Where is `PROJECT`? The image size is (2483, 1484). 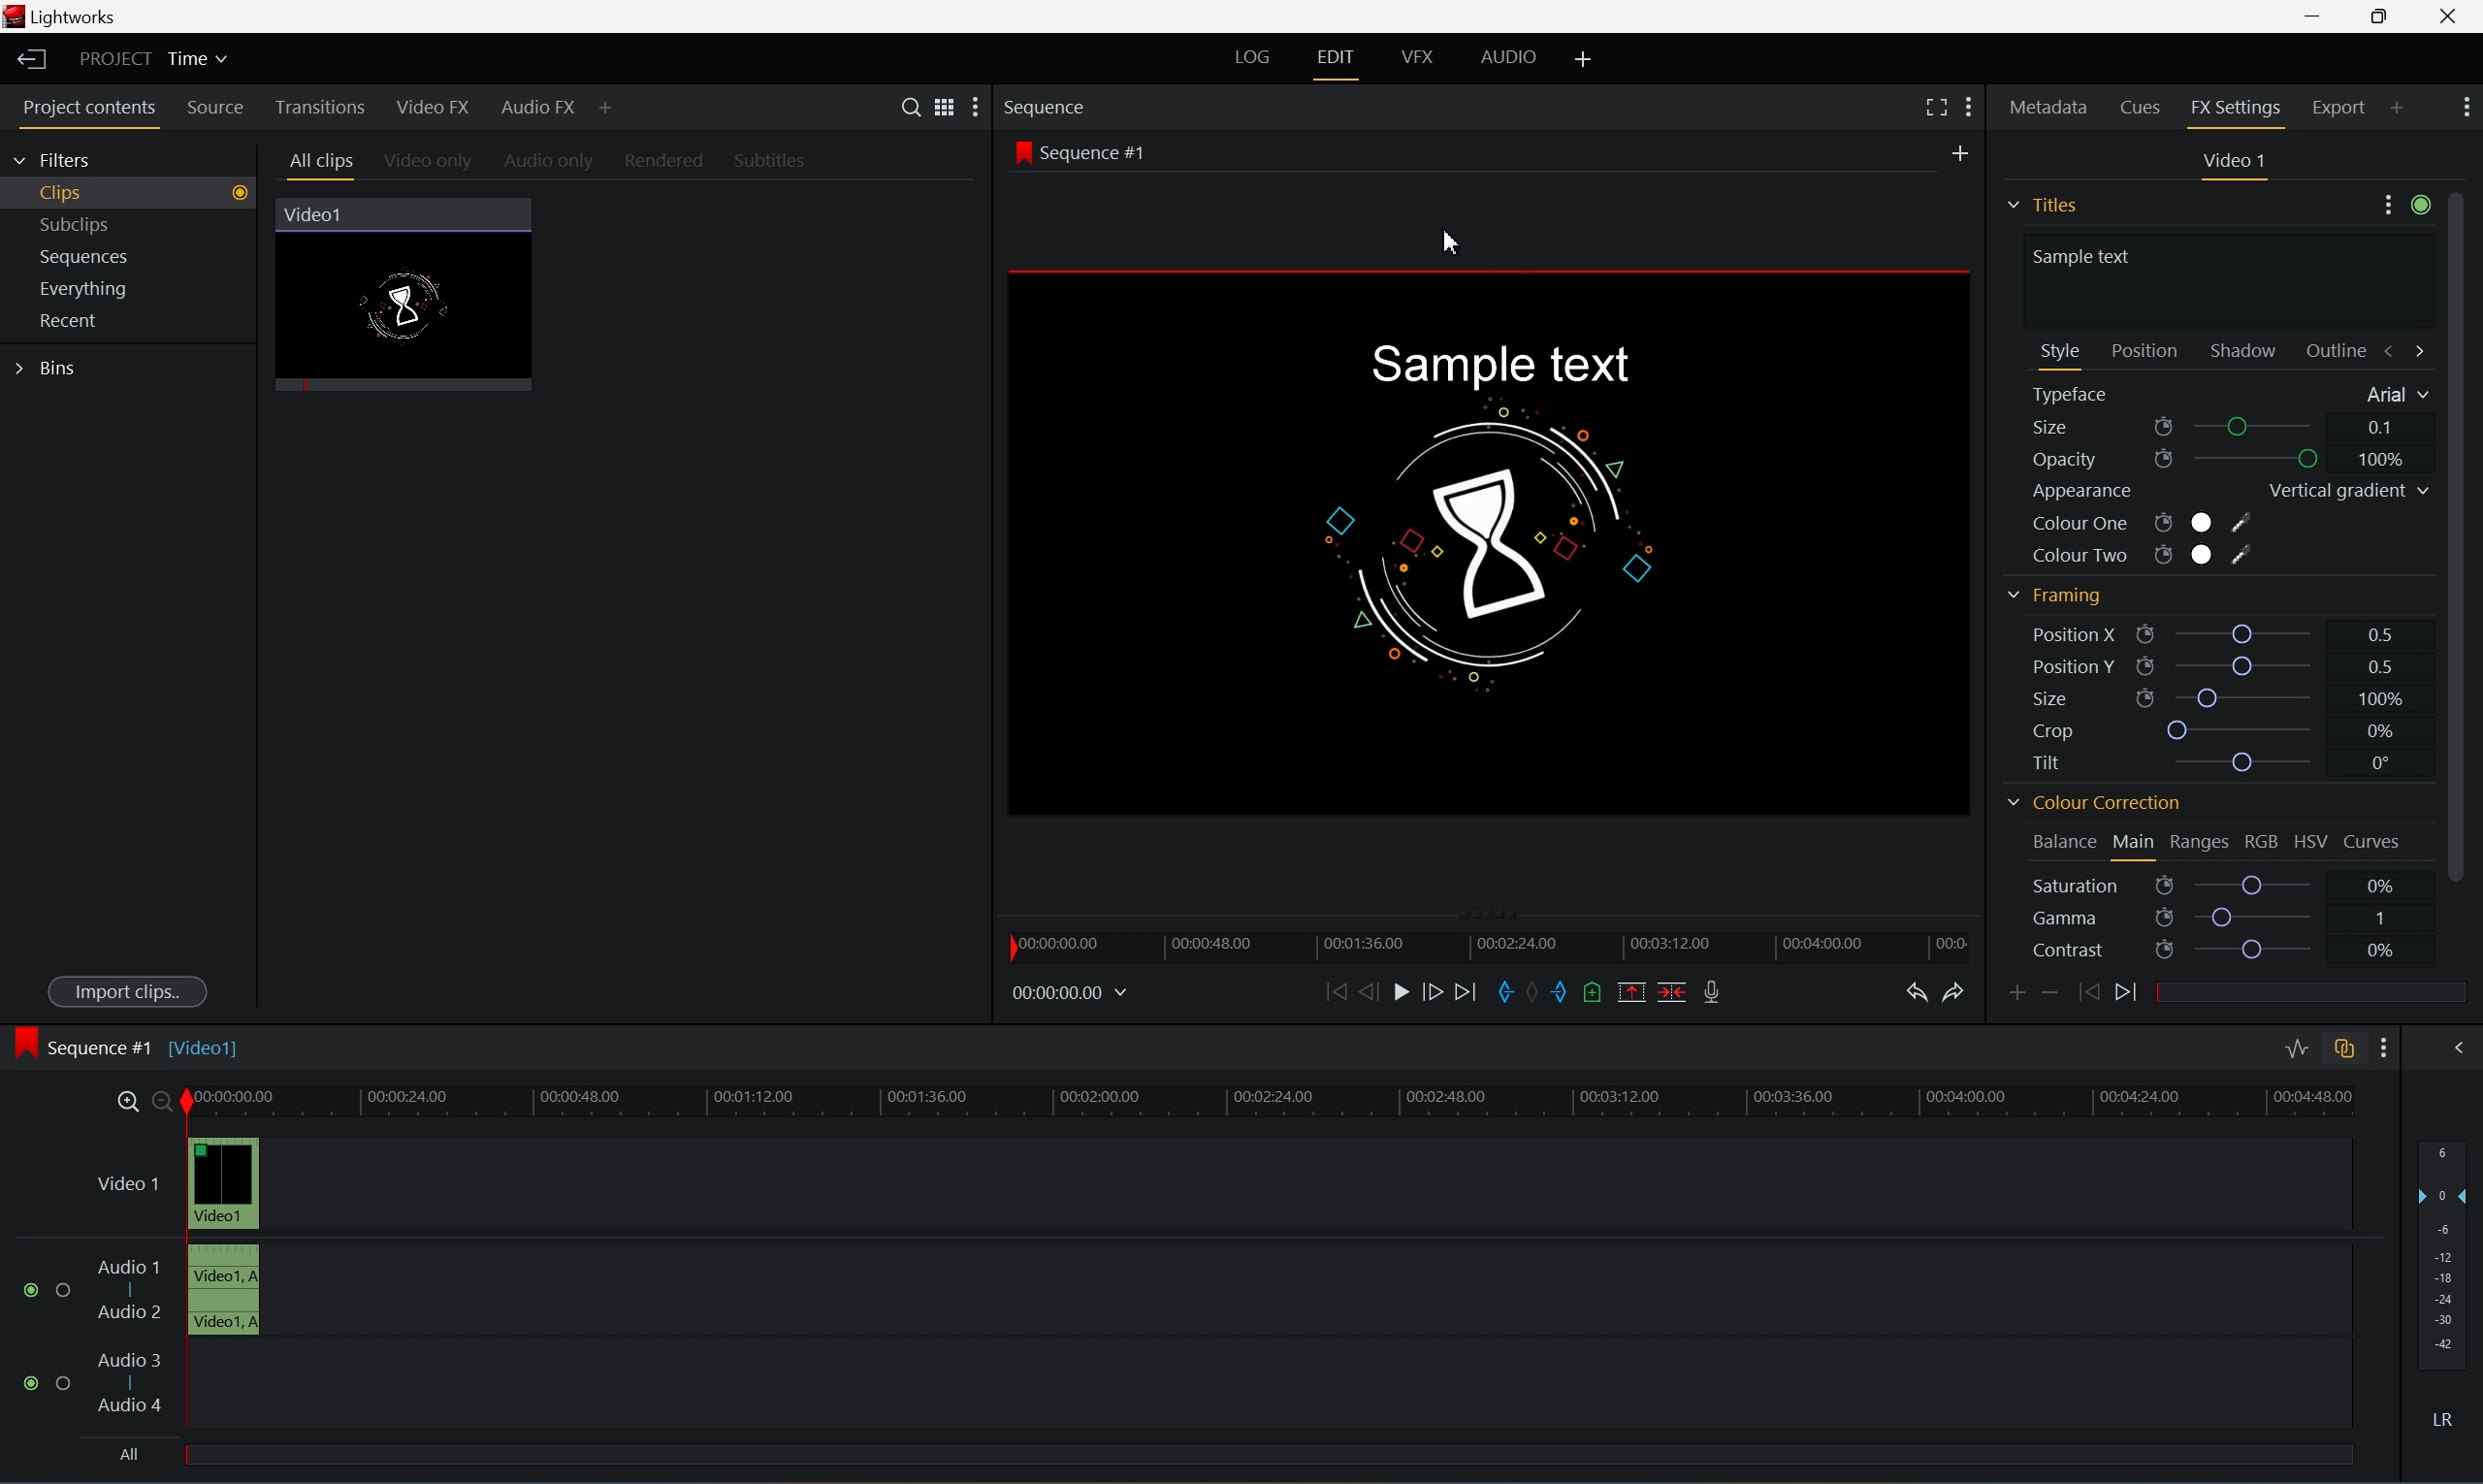
PROJECT is located at coordinates (118, 59).